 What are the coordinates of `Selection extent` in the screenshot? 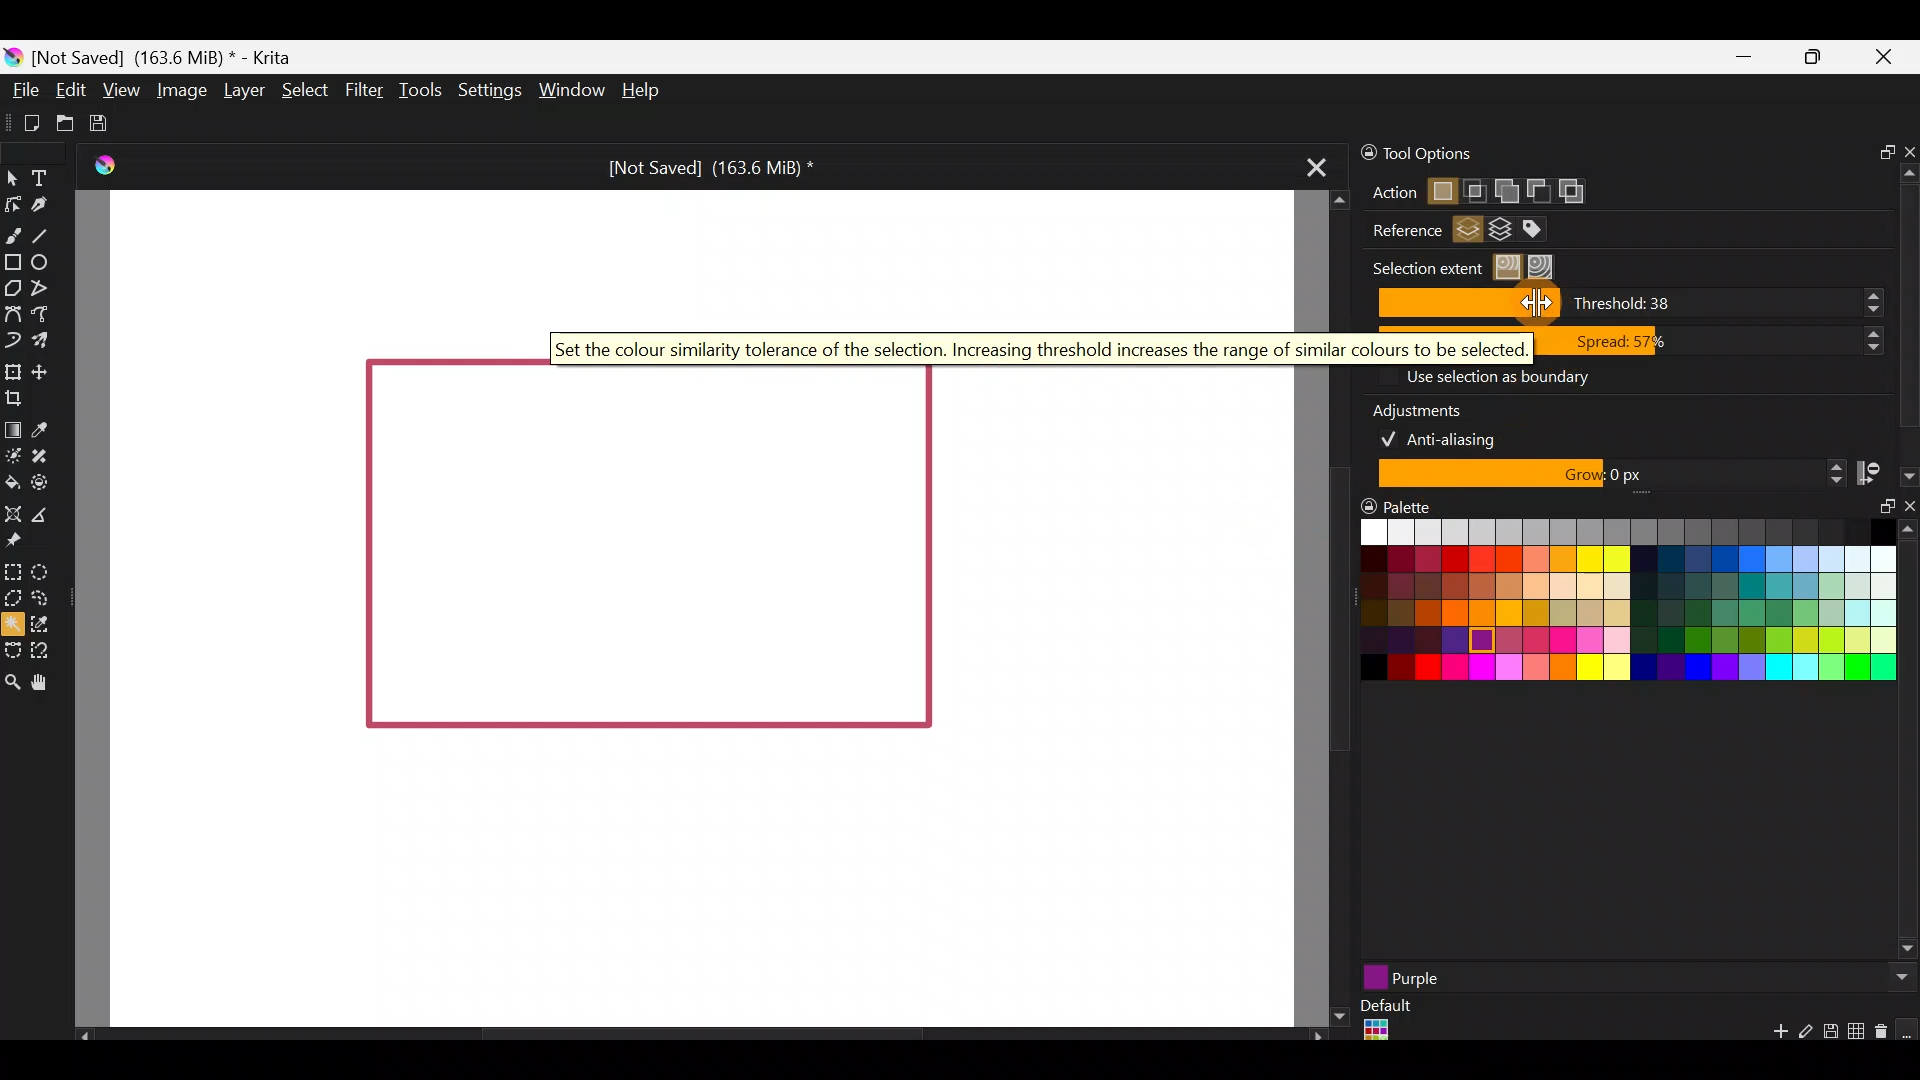 It's located at (1424, 268).